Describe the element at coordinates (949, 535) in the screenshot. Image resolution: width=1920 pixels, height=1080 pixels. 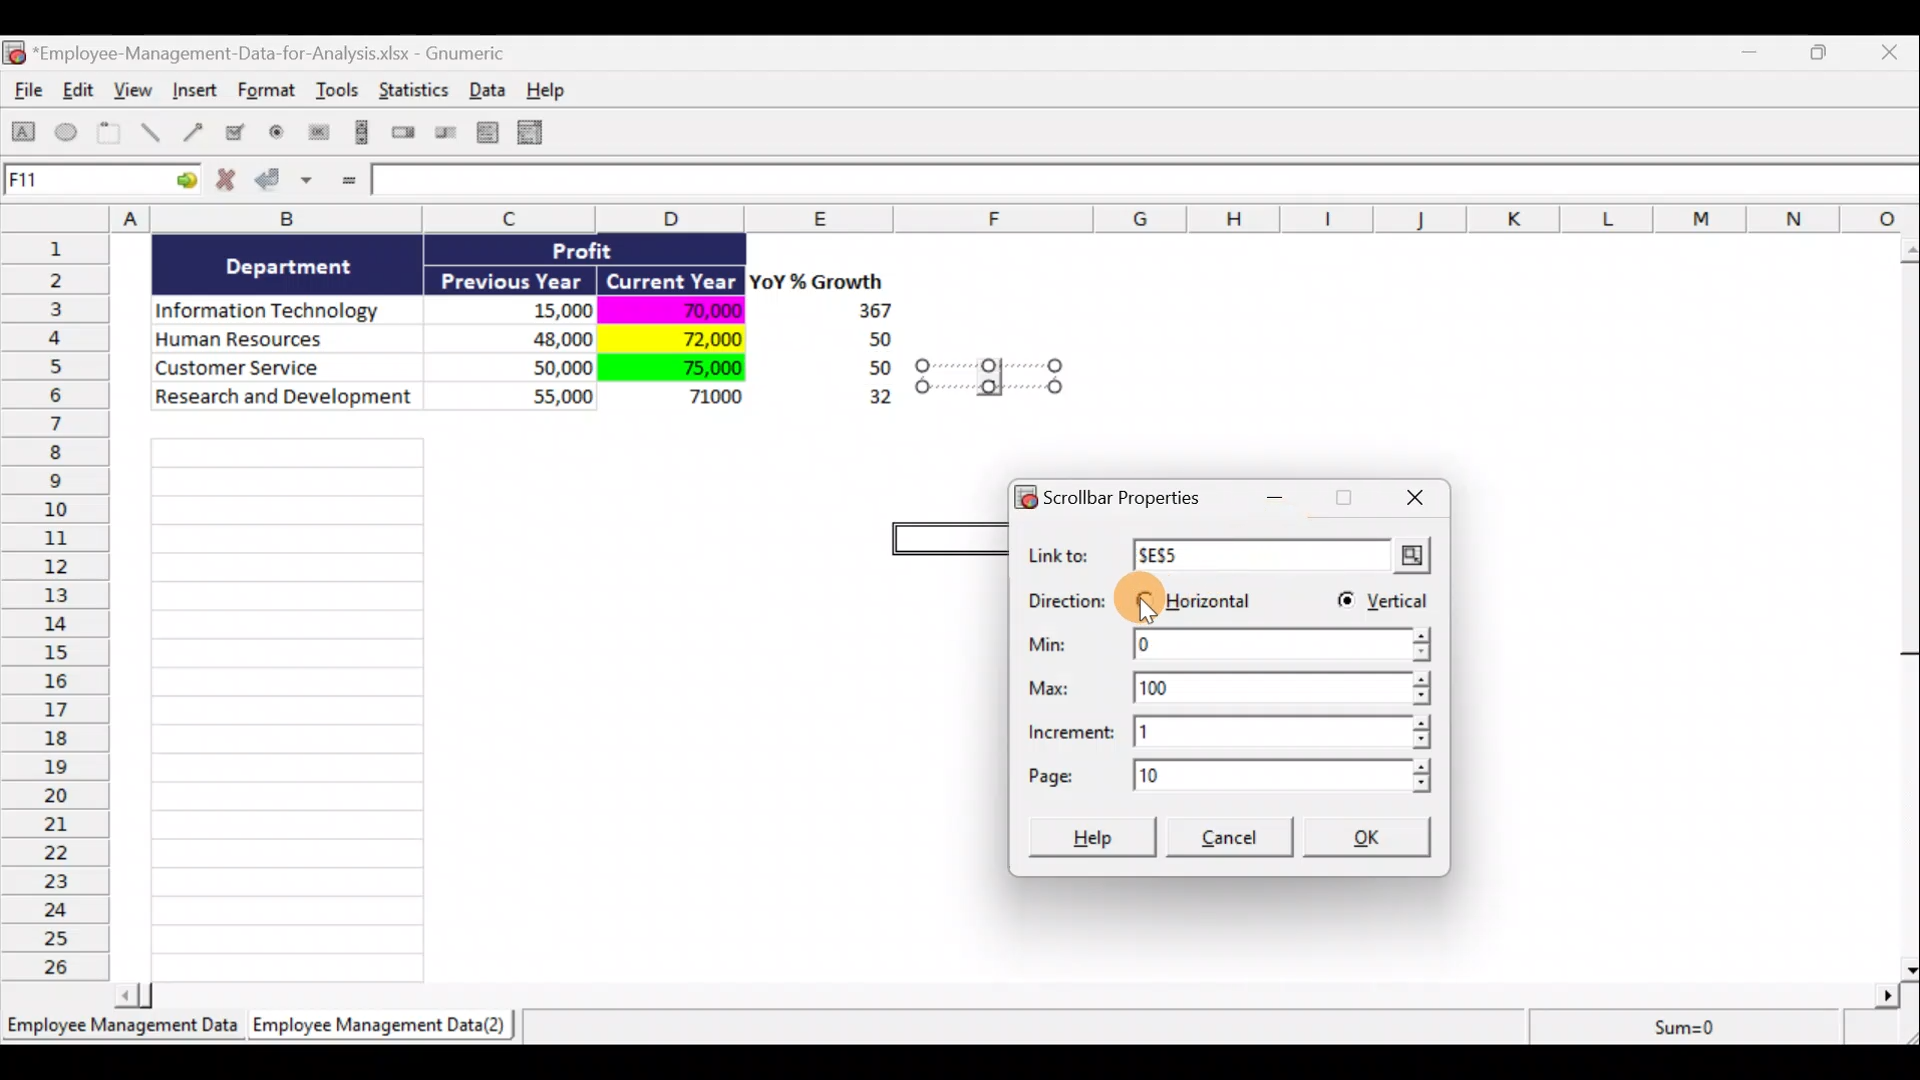
I see `selected cell` at that location.